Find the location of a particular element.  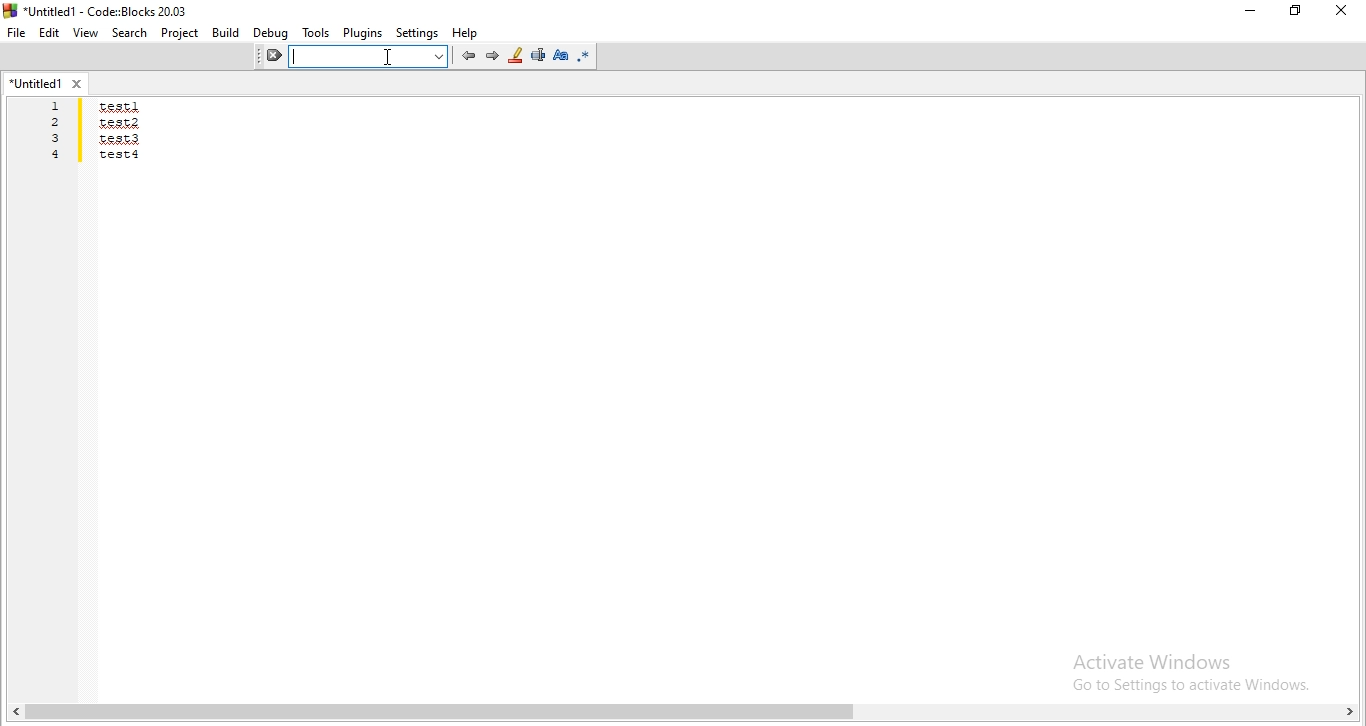

Build is located at coordinates (225, 33).